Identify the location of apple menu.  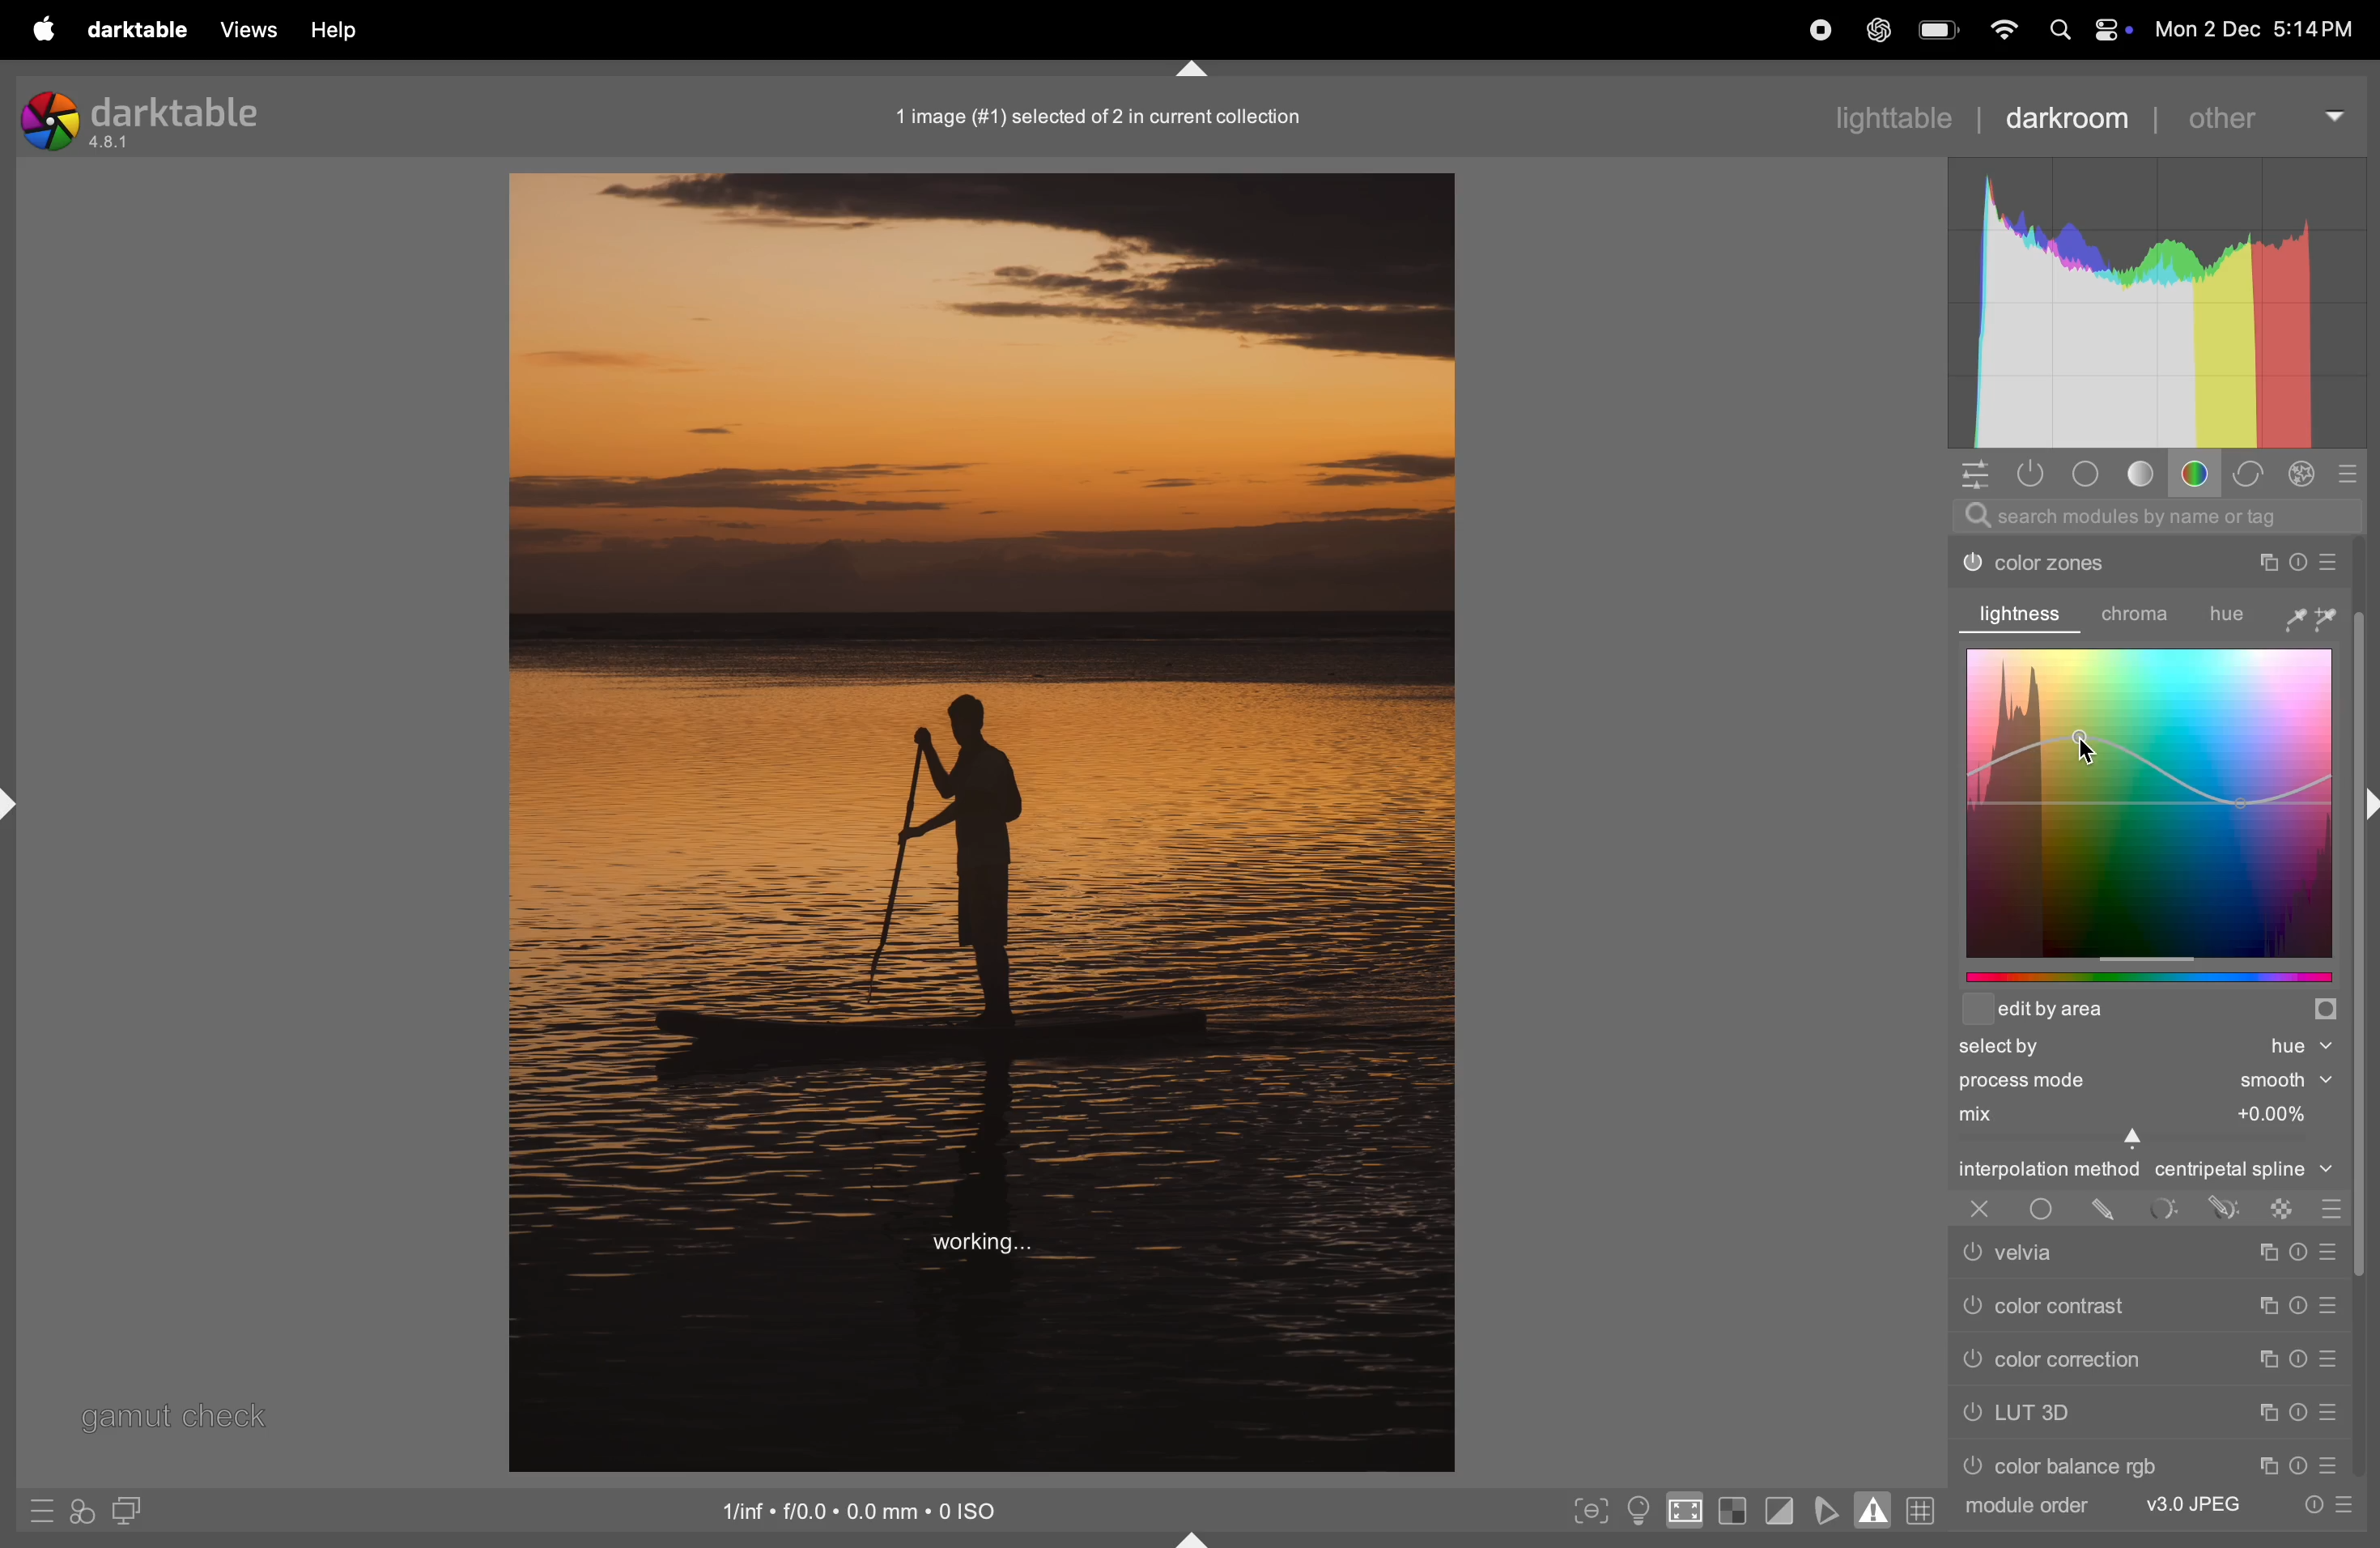
(44, 30).